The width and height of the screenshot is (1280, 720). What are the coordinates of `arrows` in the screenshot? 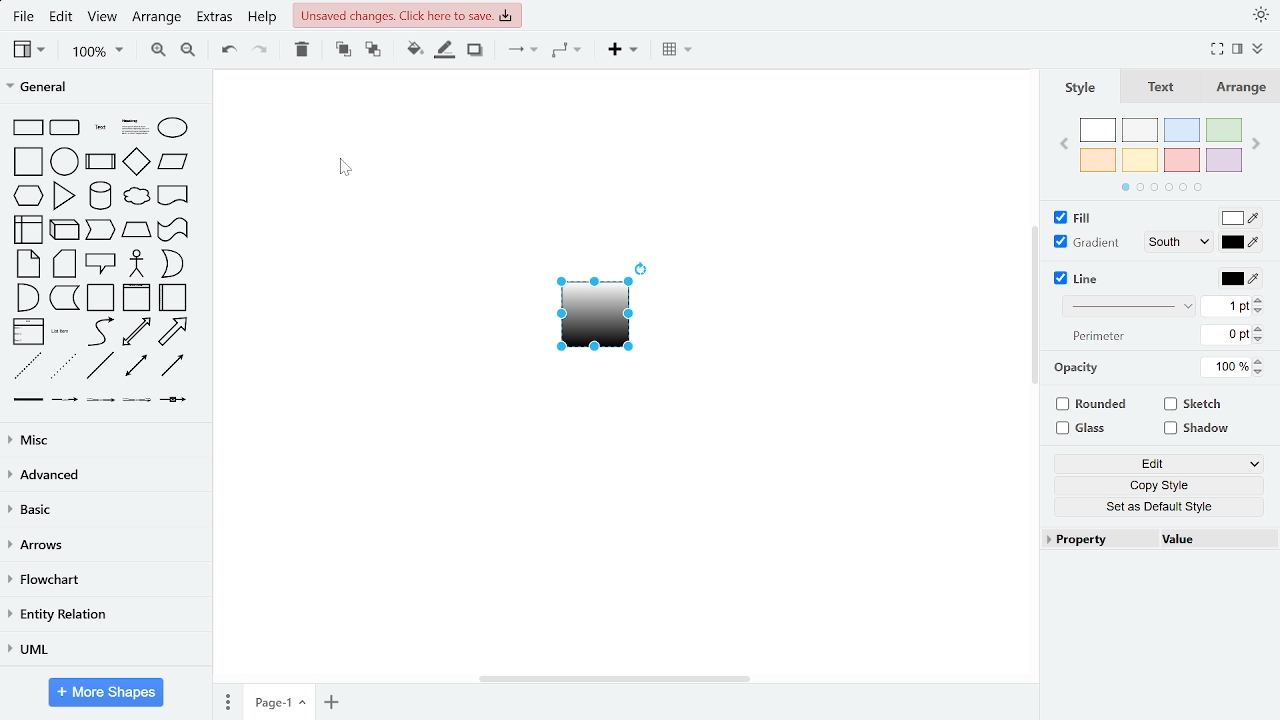 It's located at (102, 547).